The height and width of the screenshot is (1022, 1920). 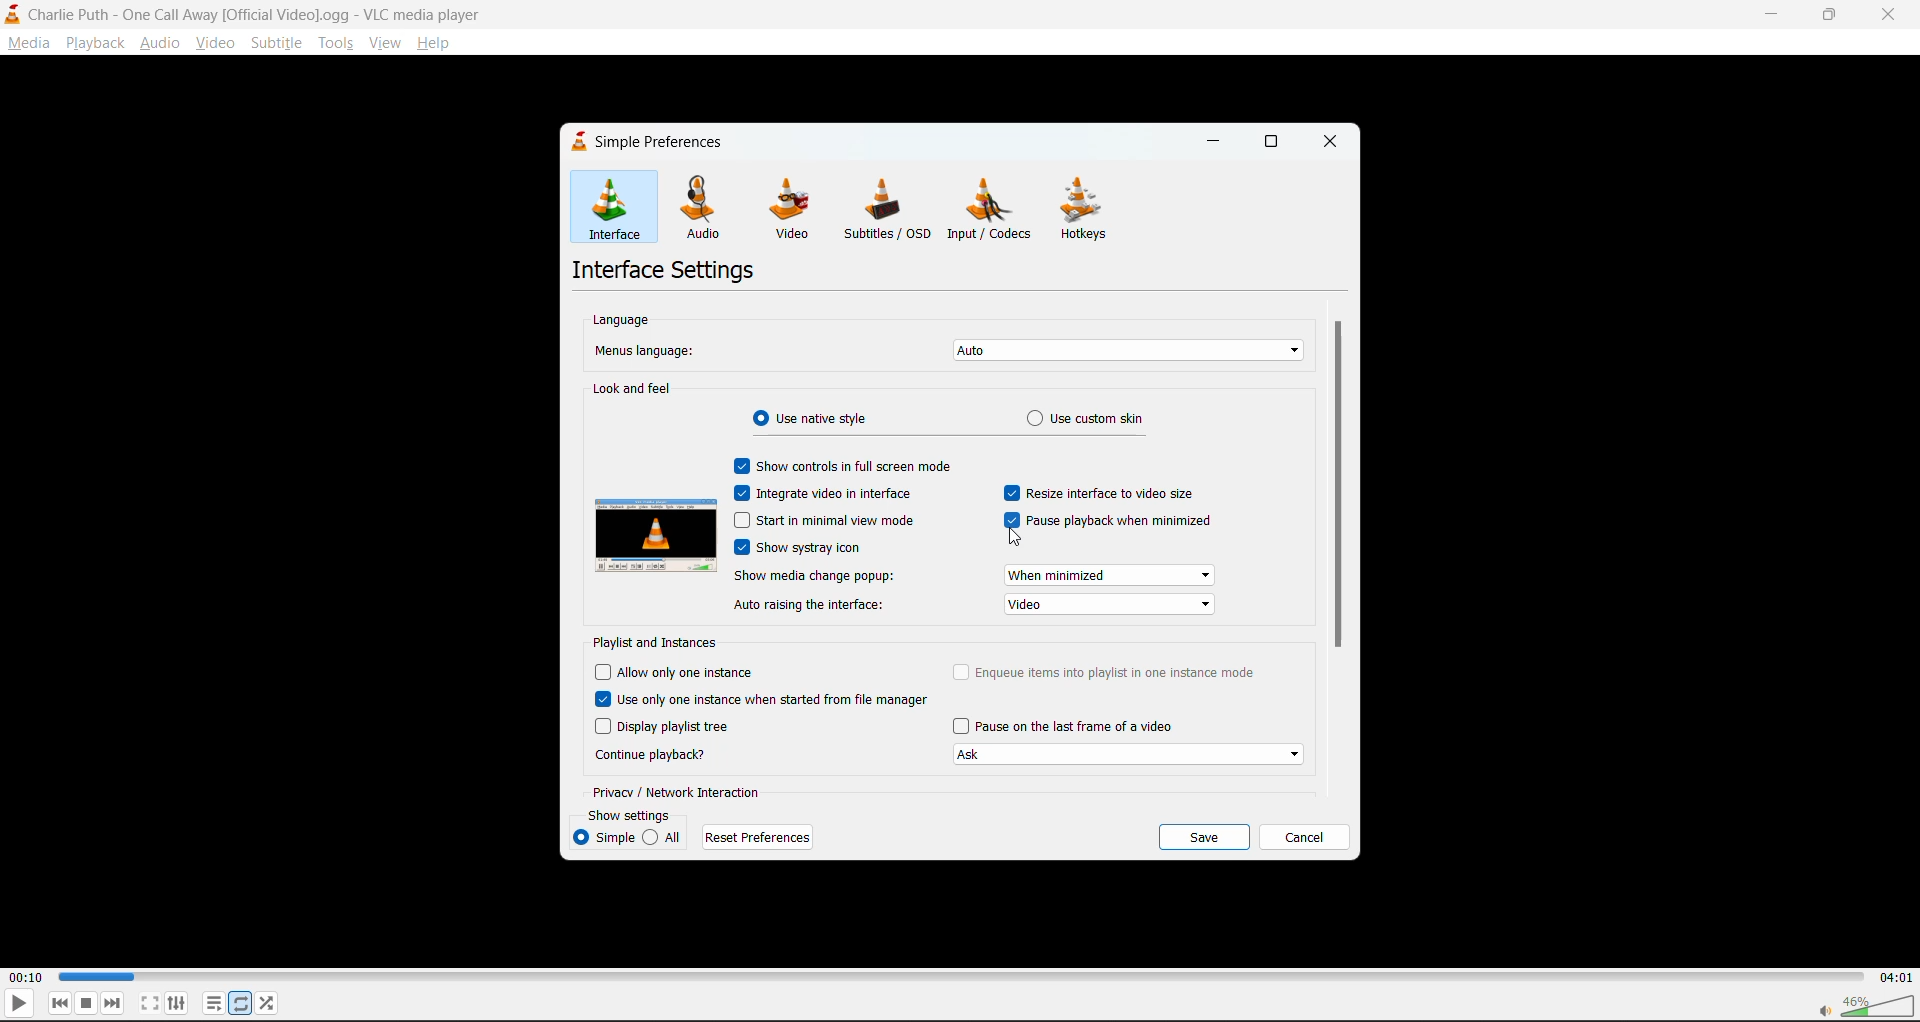 I want to click on show settings, so click(x=630, y=813).